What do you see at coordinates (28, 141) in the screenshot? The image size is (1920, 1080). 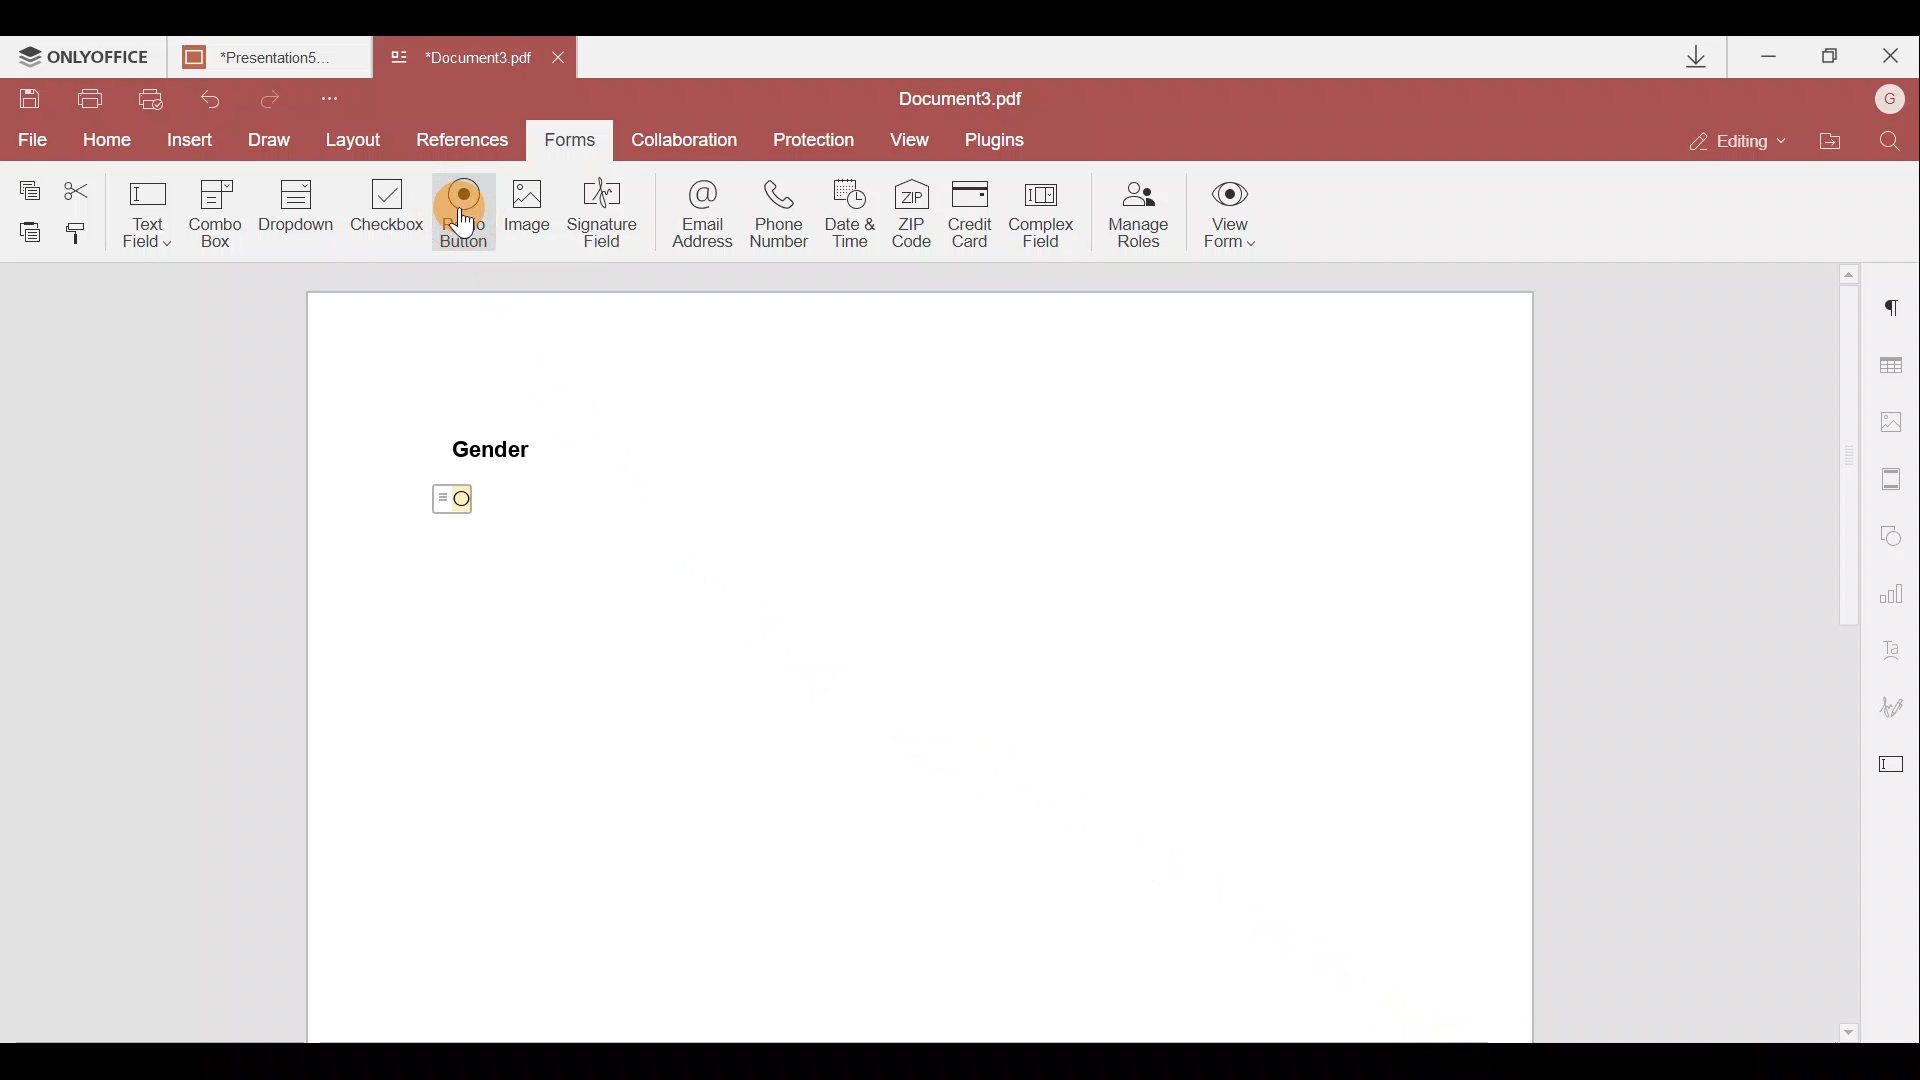 I see `File` at bounding box center [28, 141].